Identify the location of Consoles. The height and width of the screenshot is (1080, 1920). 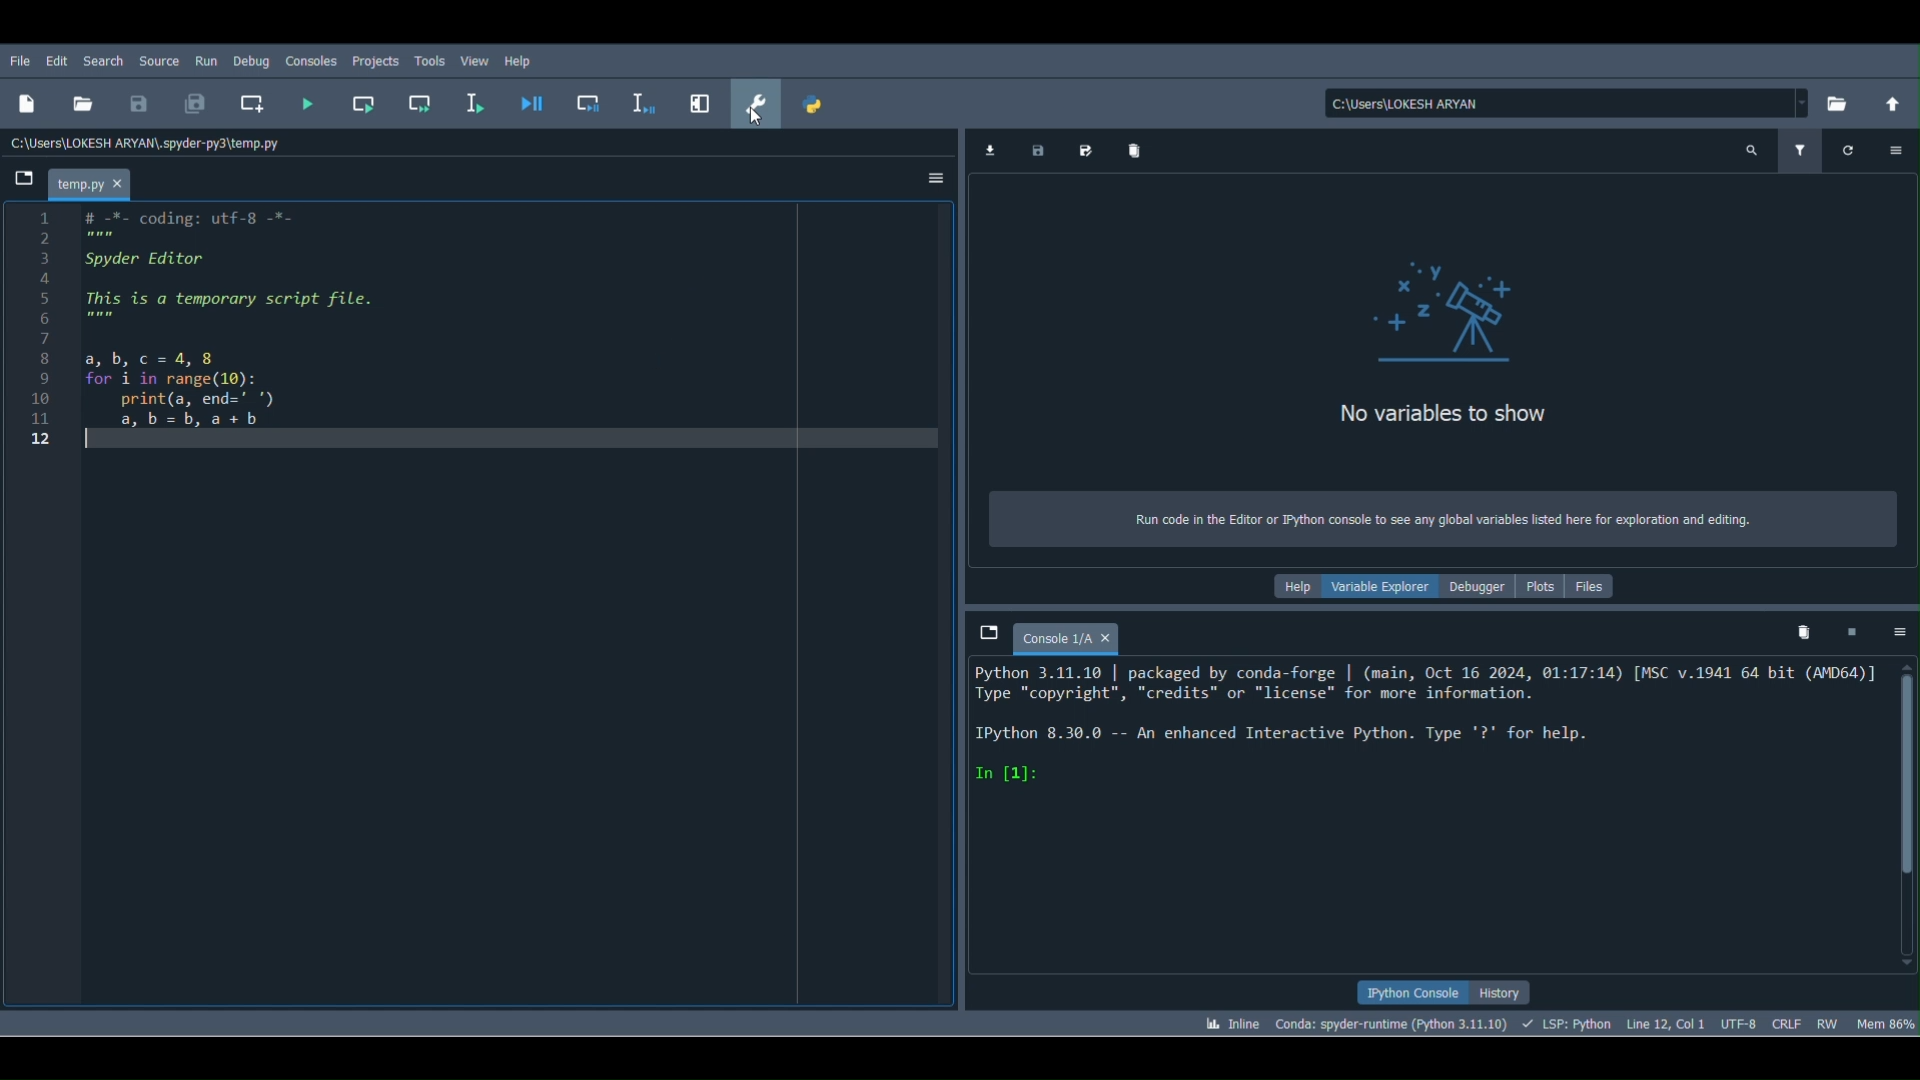
(310, 61).